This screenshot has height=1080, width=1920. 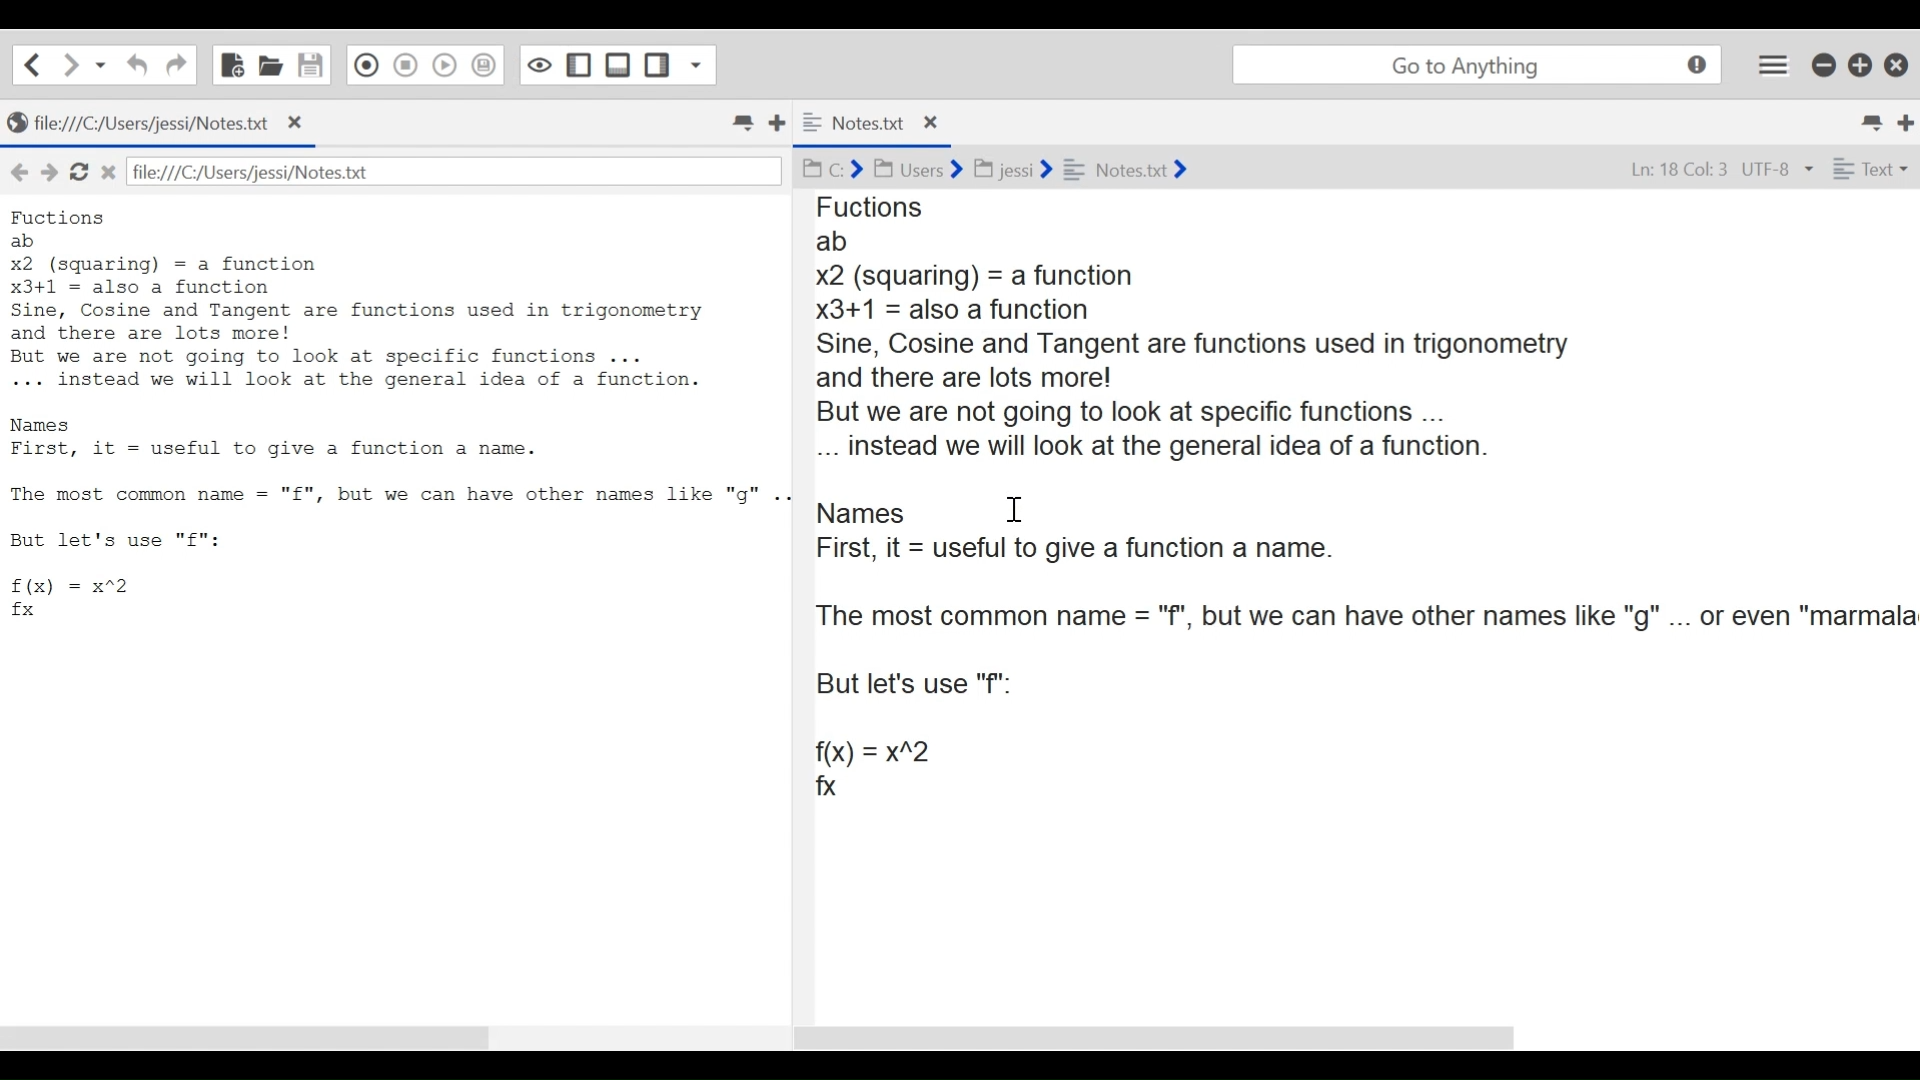 I want to click on utf- 8, so click(x=1777, y=171).